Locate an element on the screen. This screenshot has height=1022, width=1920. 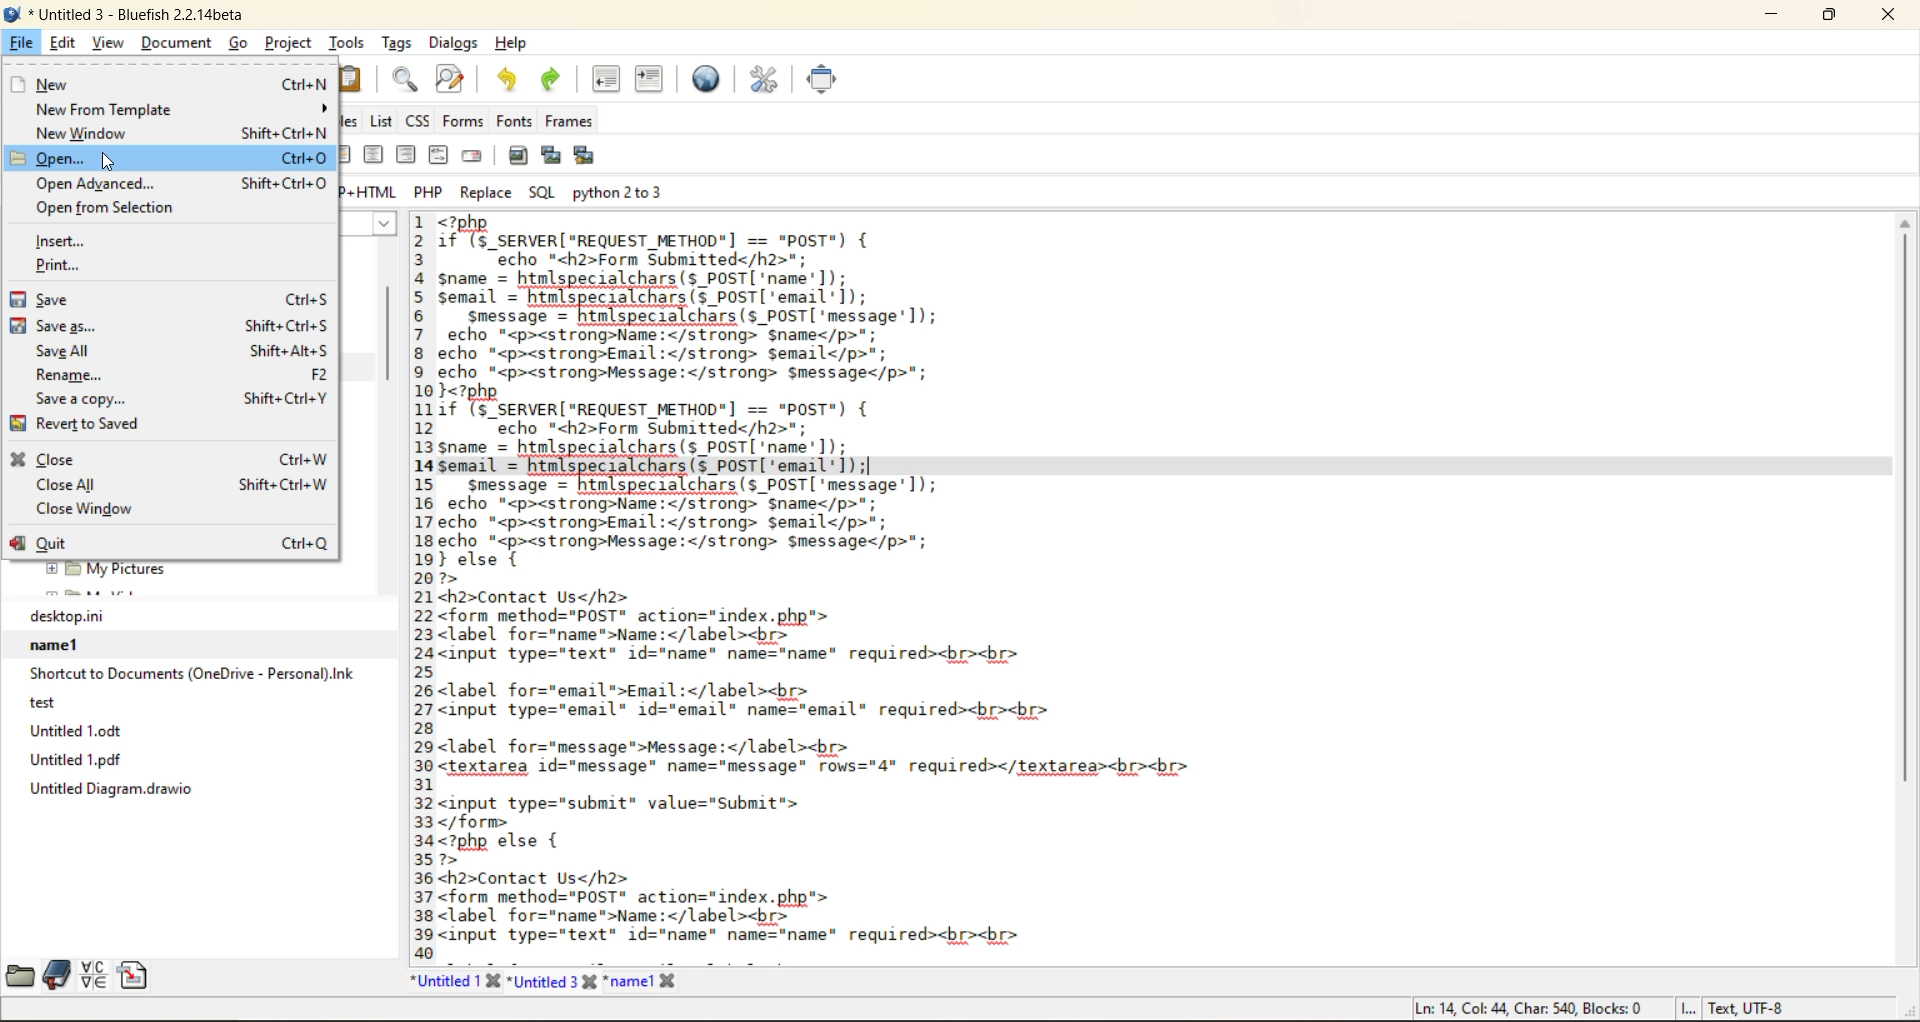
minimize is located at coordinates (1768, 14).